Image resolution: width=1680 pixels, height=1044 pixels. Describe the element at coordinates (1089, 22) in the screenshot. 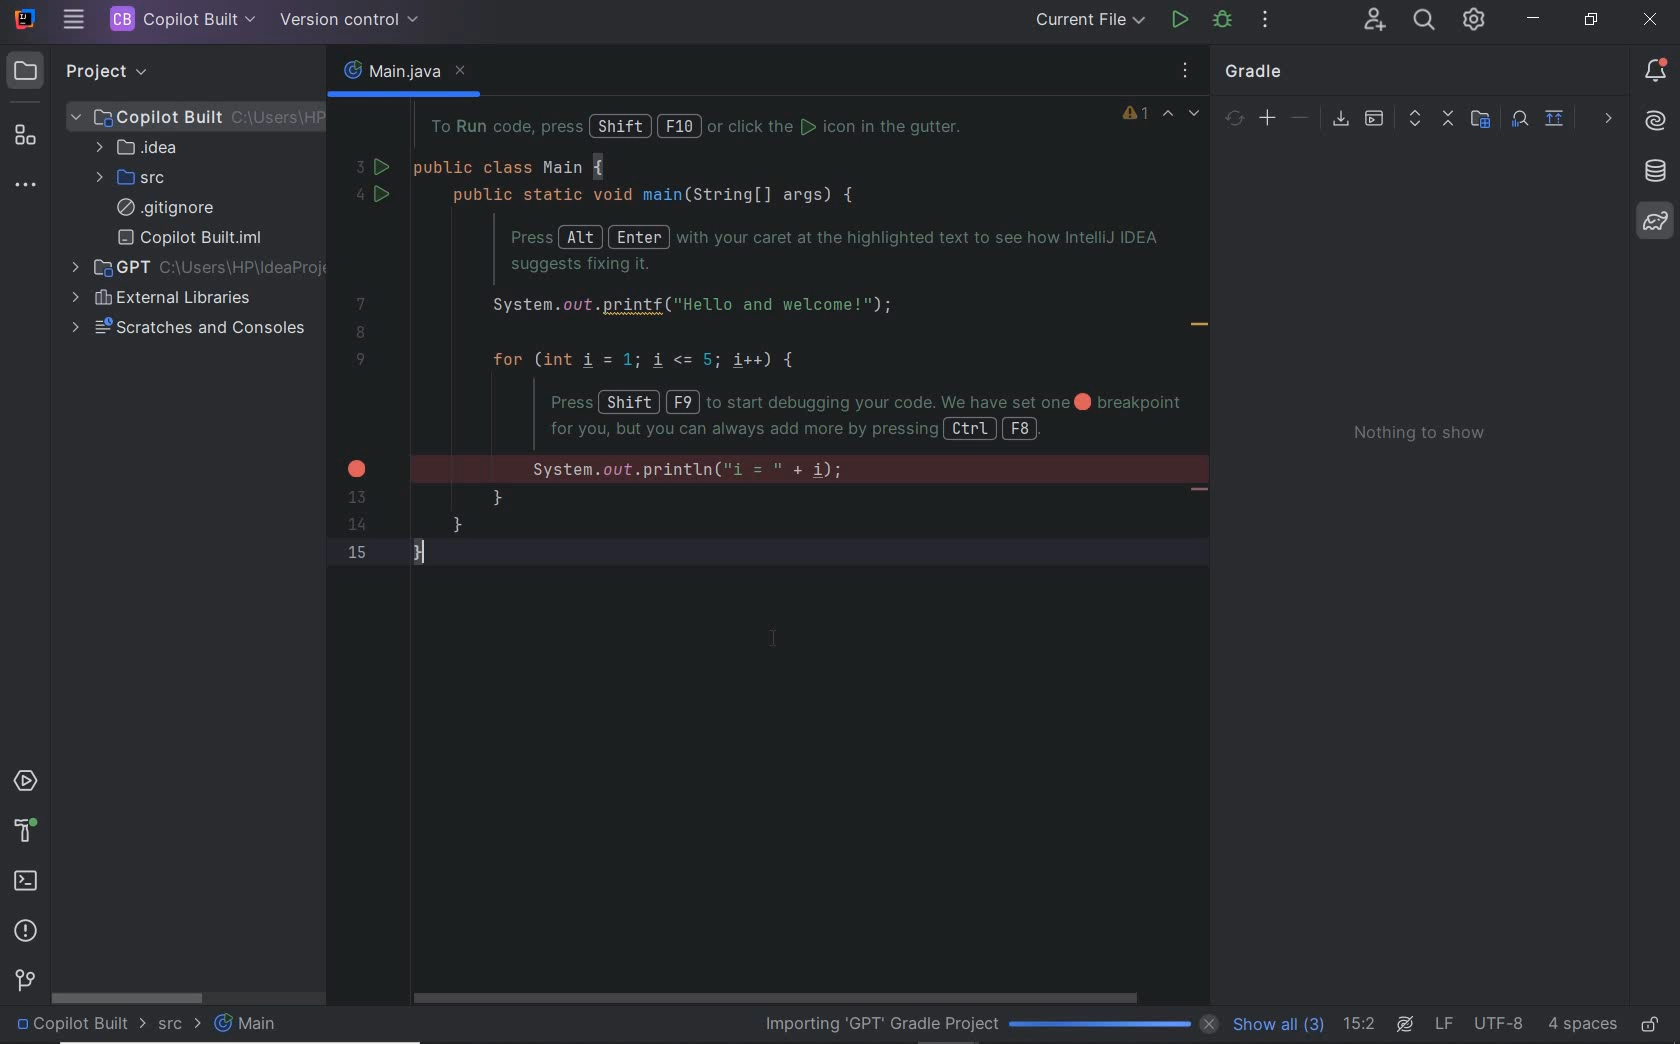

I see `RUN/DEBUG CONFIGURATION` at that location.